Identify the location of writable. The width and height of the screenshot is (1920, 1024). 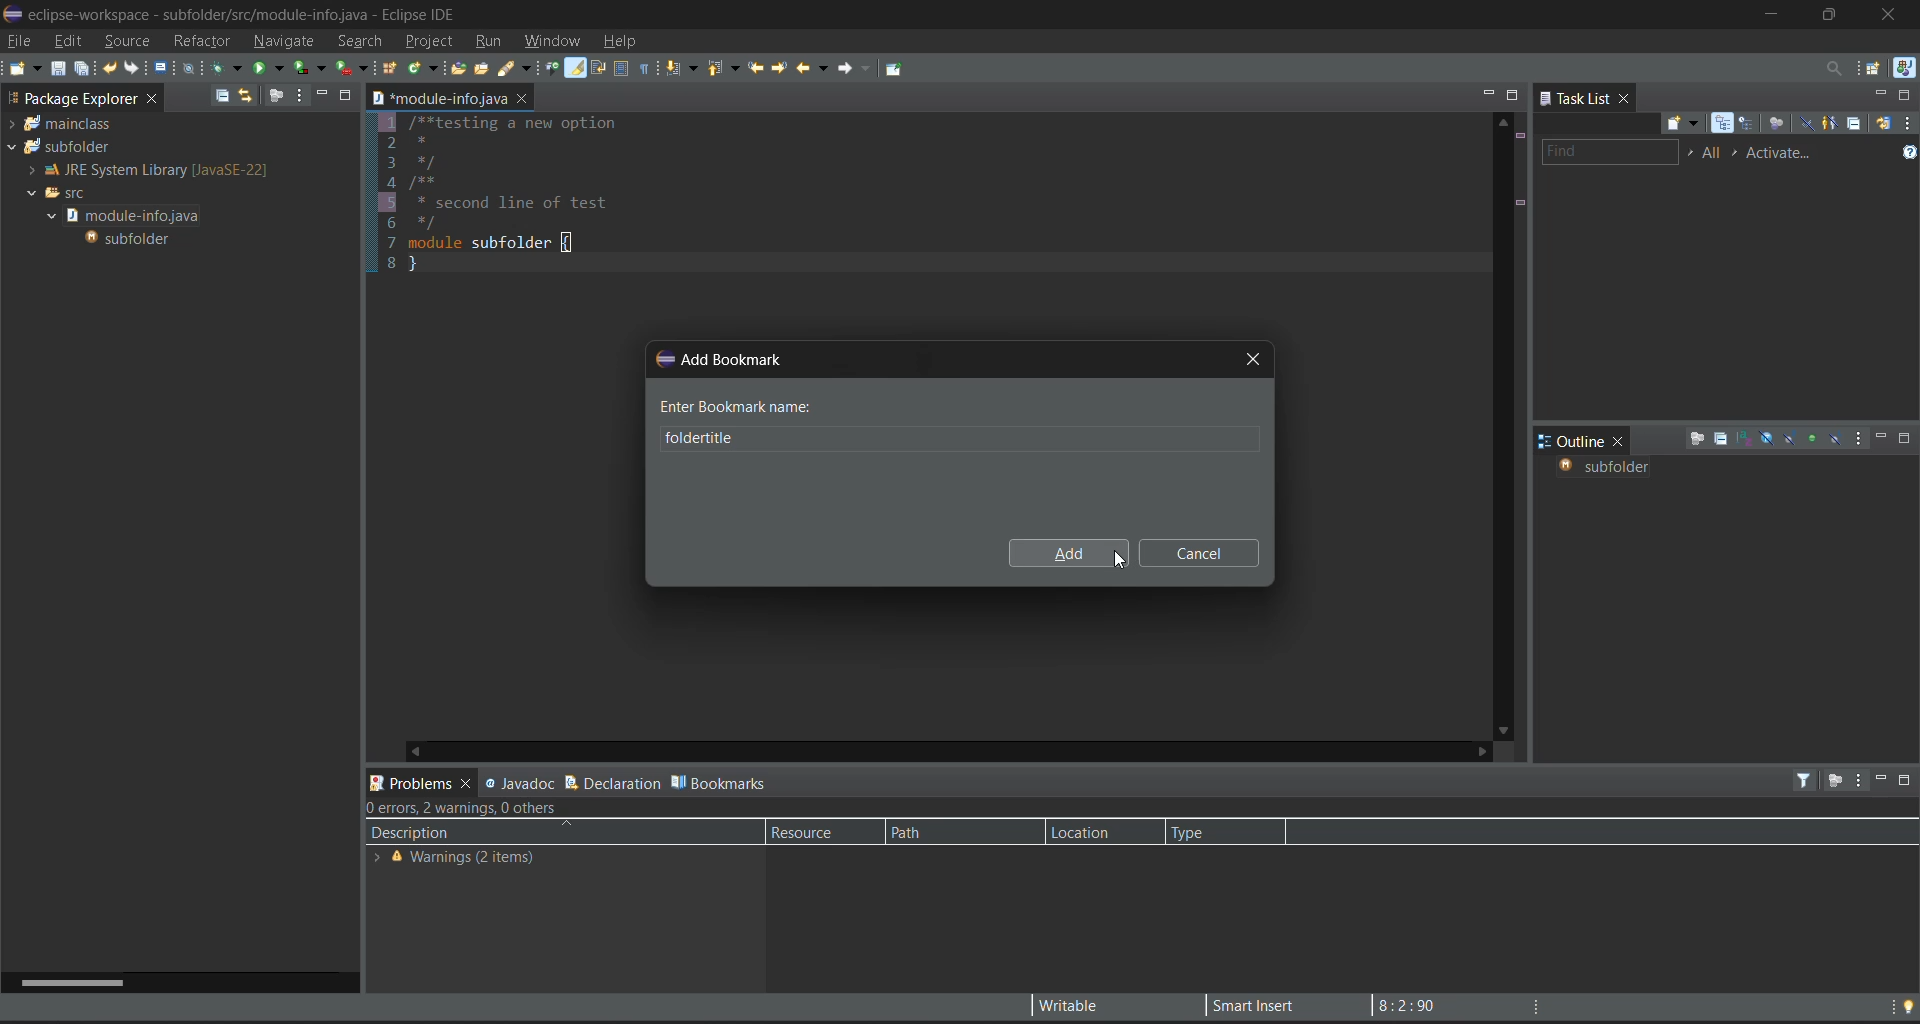
(1075, 1006).